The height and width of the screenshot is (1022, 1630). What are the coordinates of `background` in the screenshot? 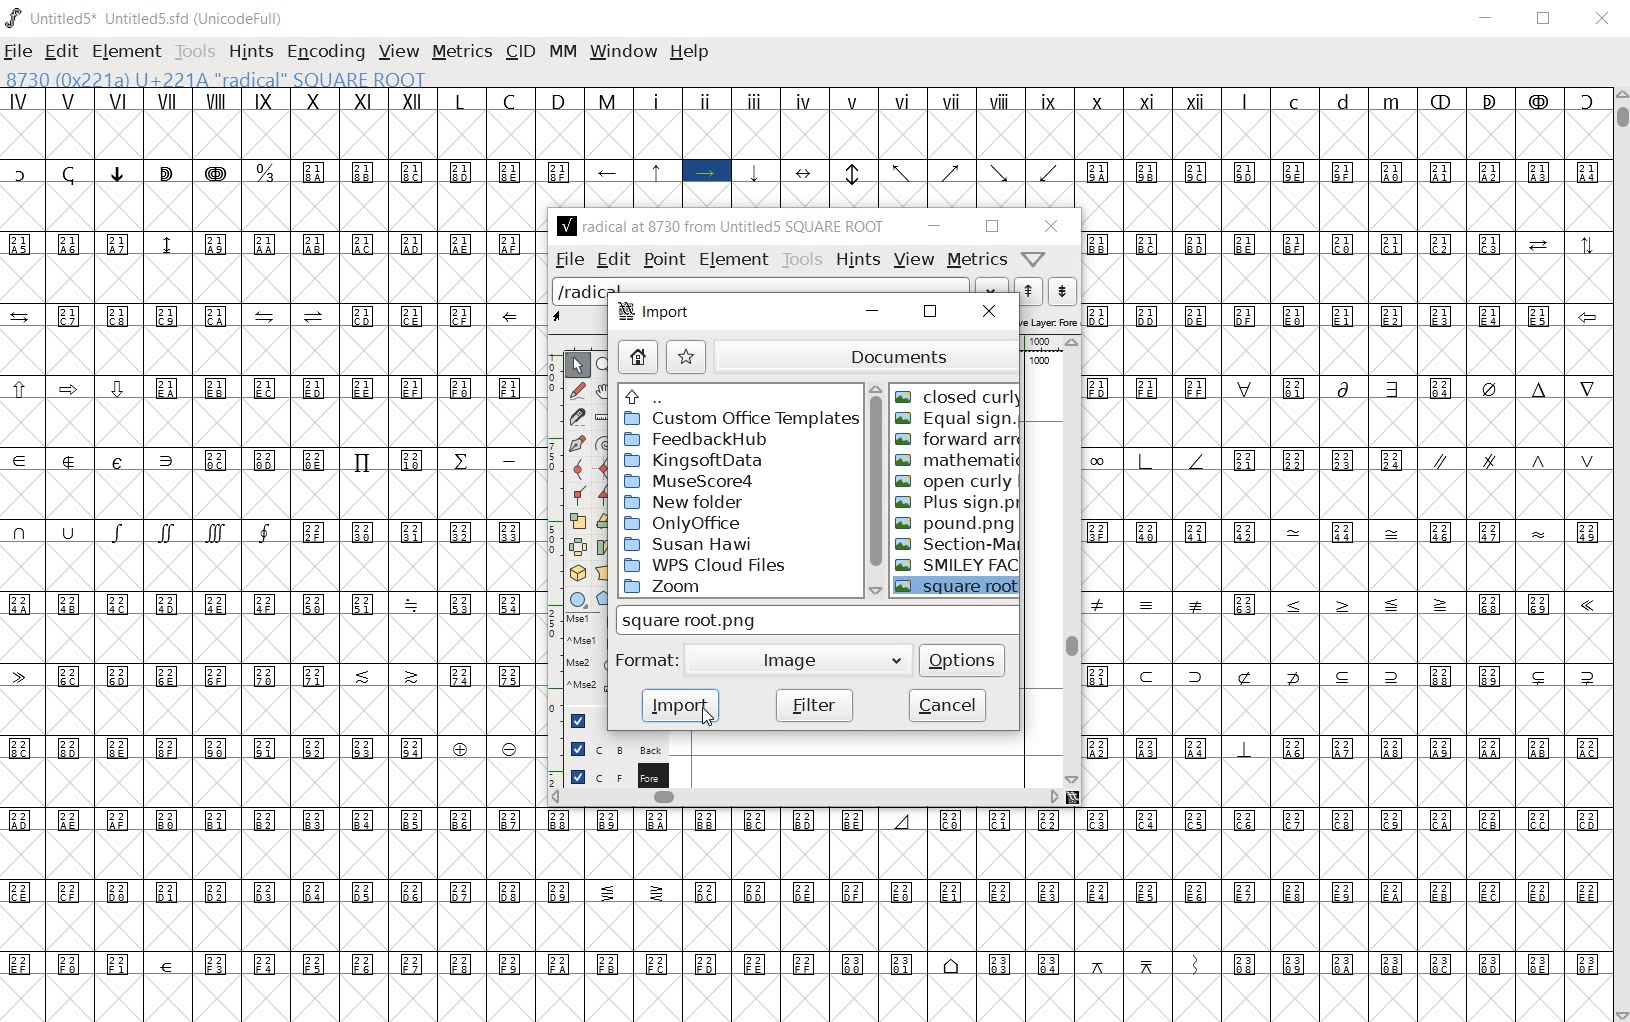 It's located at (607, 749).